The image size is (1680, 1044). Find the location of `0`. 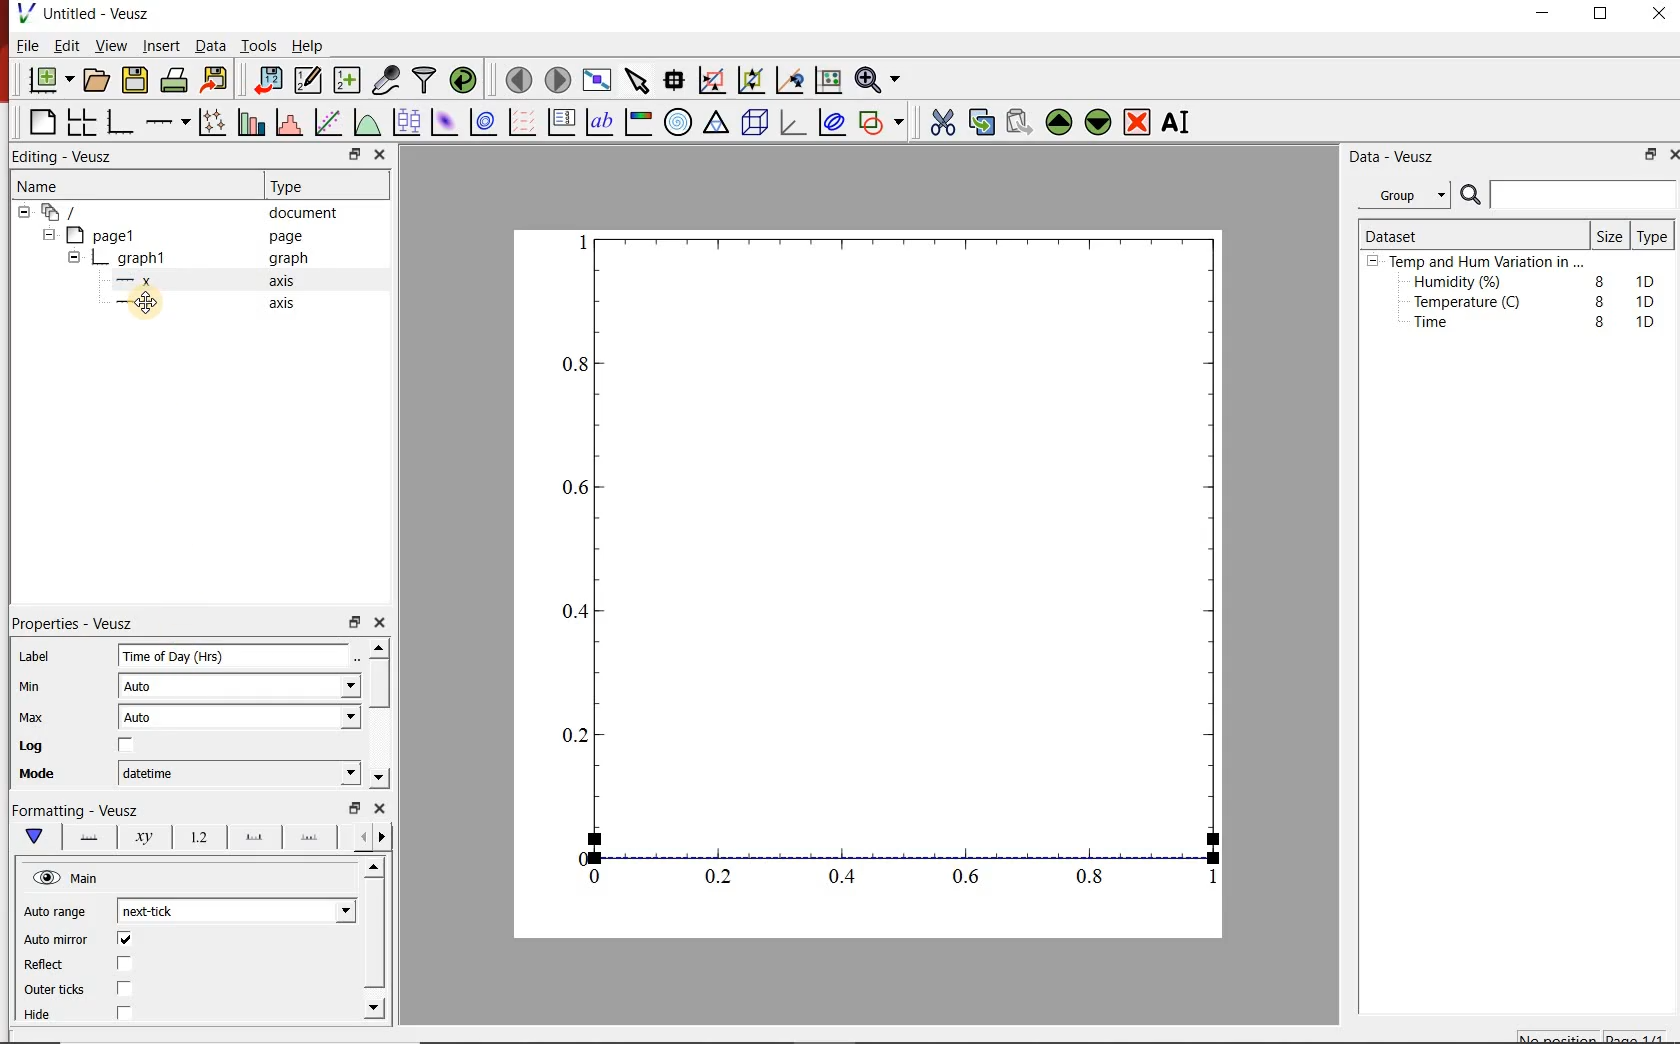

0 is located at coordinates (576, 855).